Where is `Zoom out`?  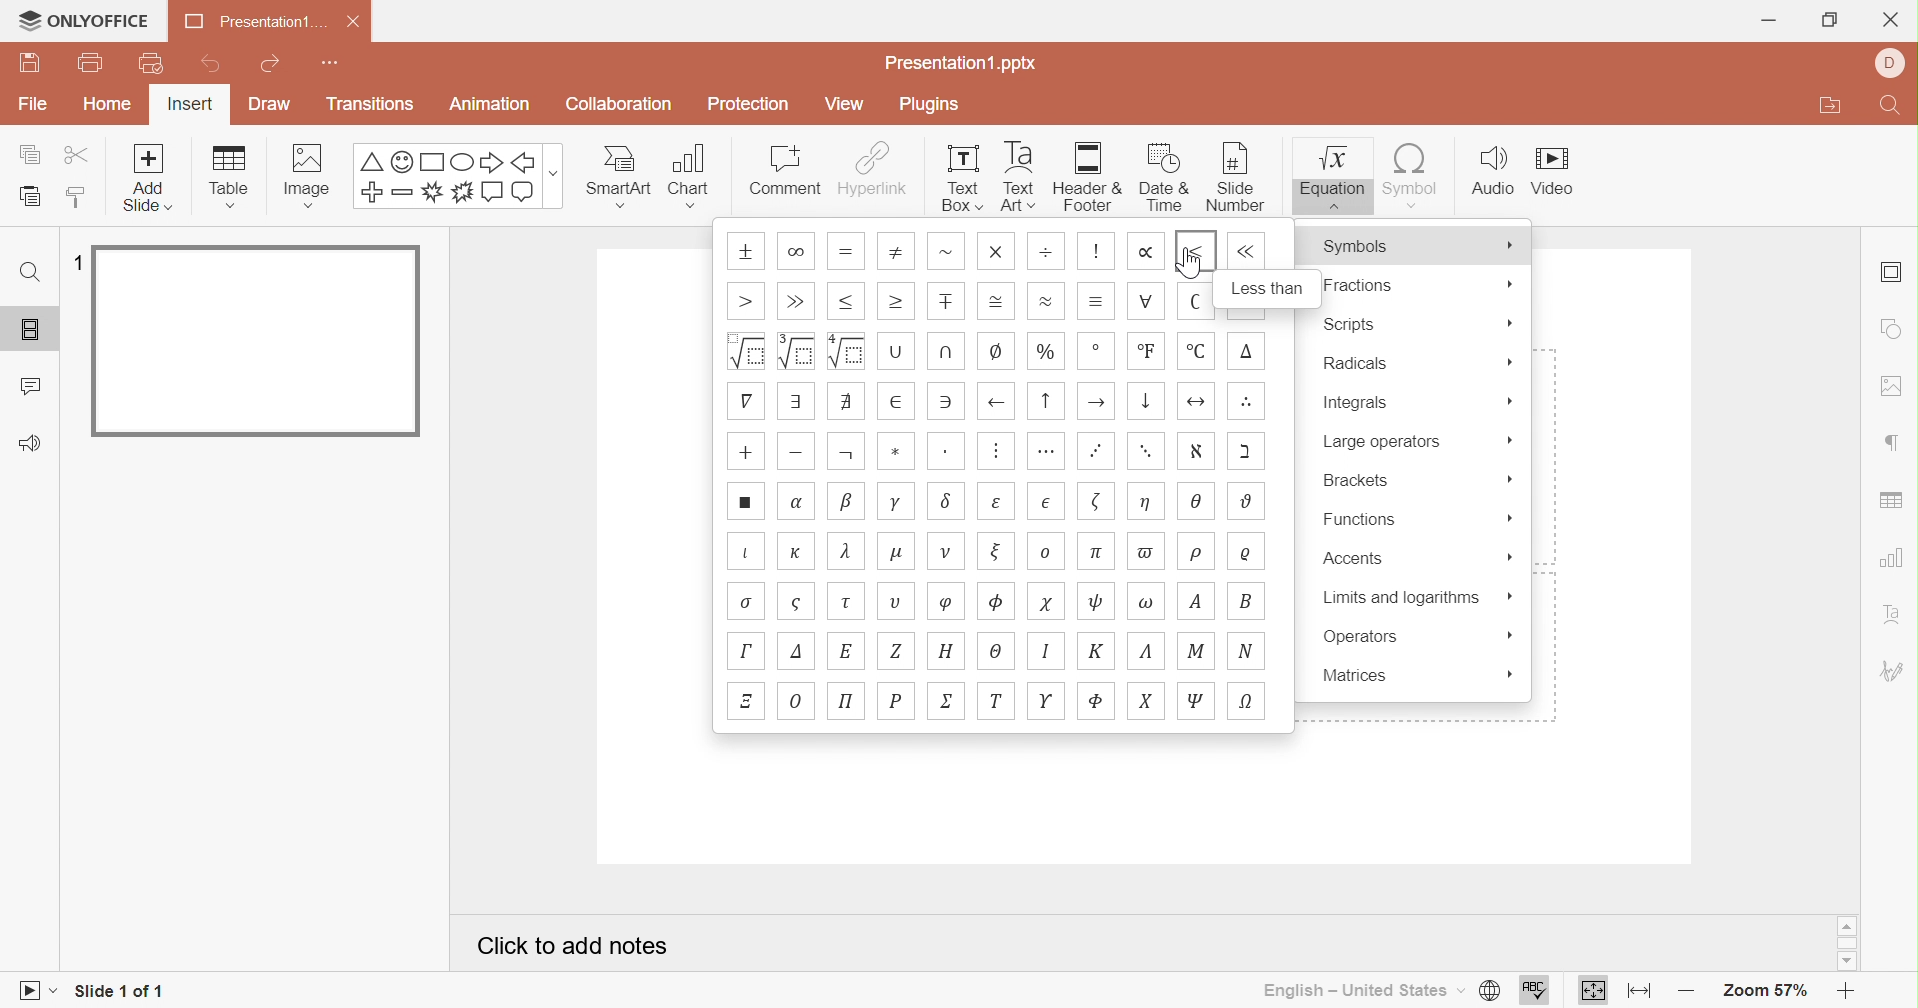 Zoom out is located at coordinates (1686, 987).